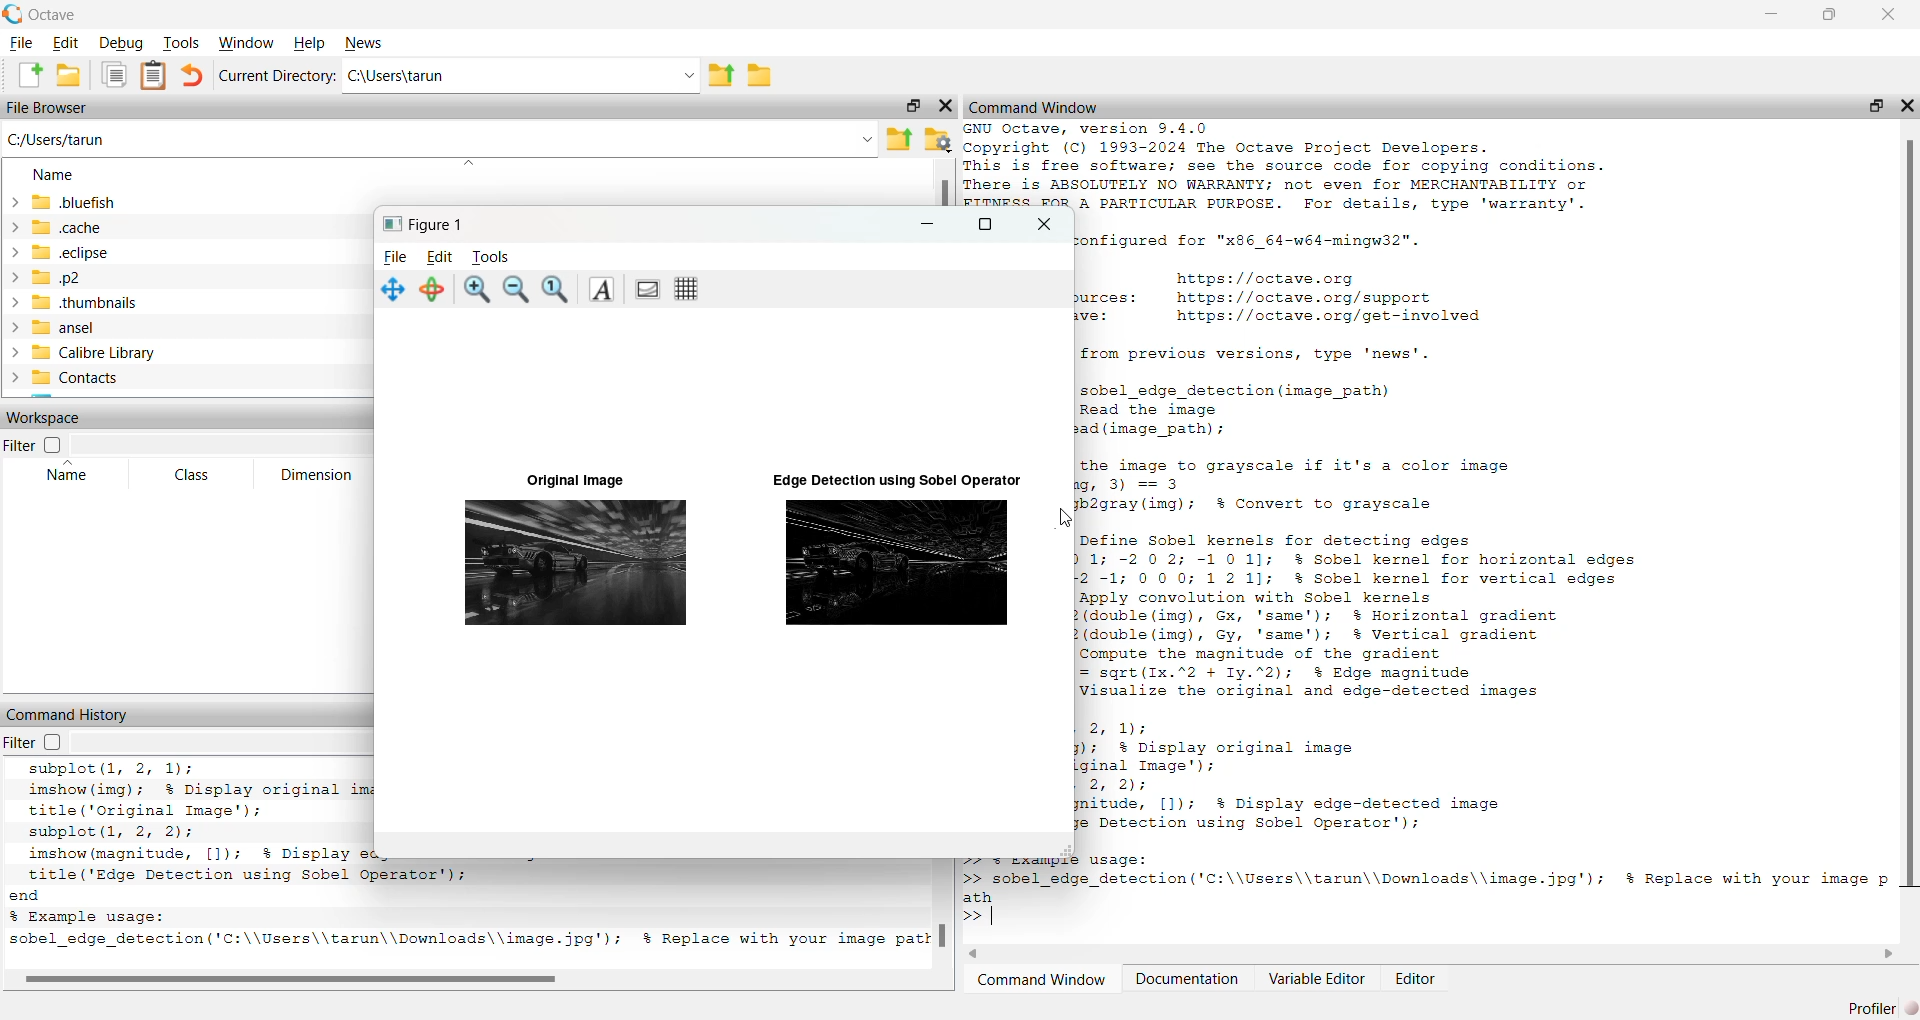 This screenshot has height=1020, width=1920. Describe the element at coordinates (69, 75) in the screenshot. I see `open folder` at that location.